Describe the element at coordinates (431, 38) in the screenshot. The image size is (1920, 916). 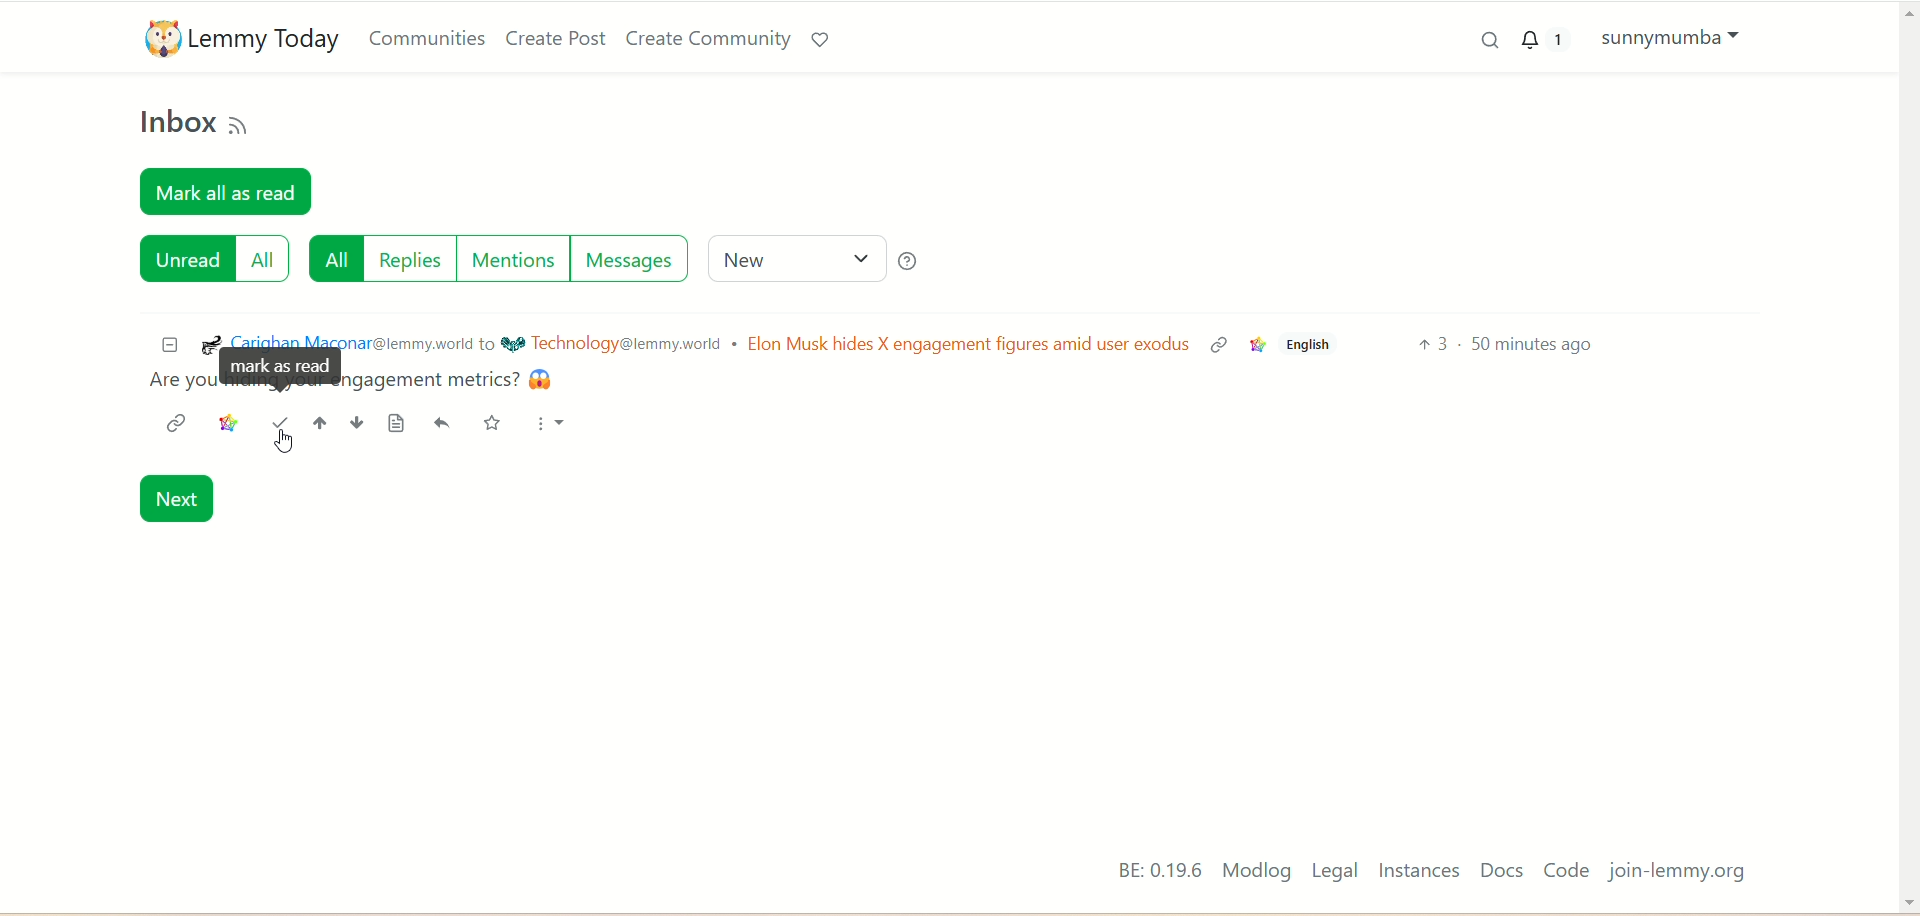
I see `communities` at that location.